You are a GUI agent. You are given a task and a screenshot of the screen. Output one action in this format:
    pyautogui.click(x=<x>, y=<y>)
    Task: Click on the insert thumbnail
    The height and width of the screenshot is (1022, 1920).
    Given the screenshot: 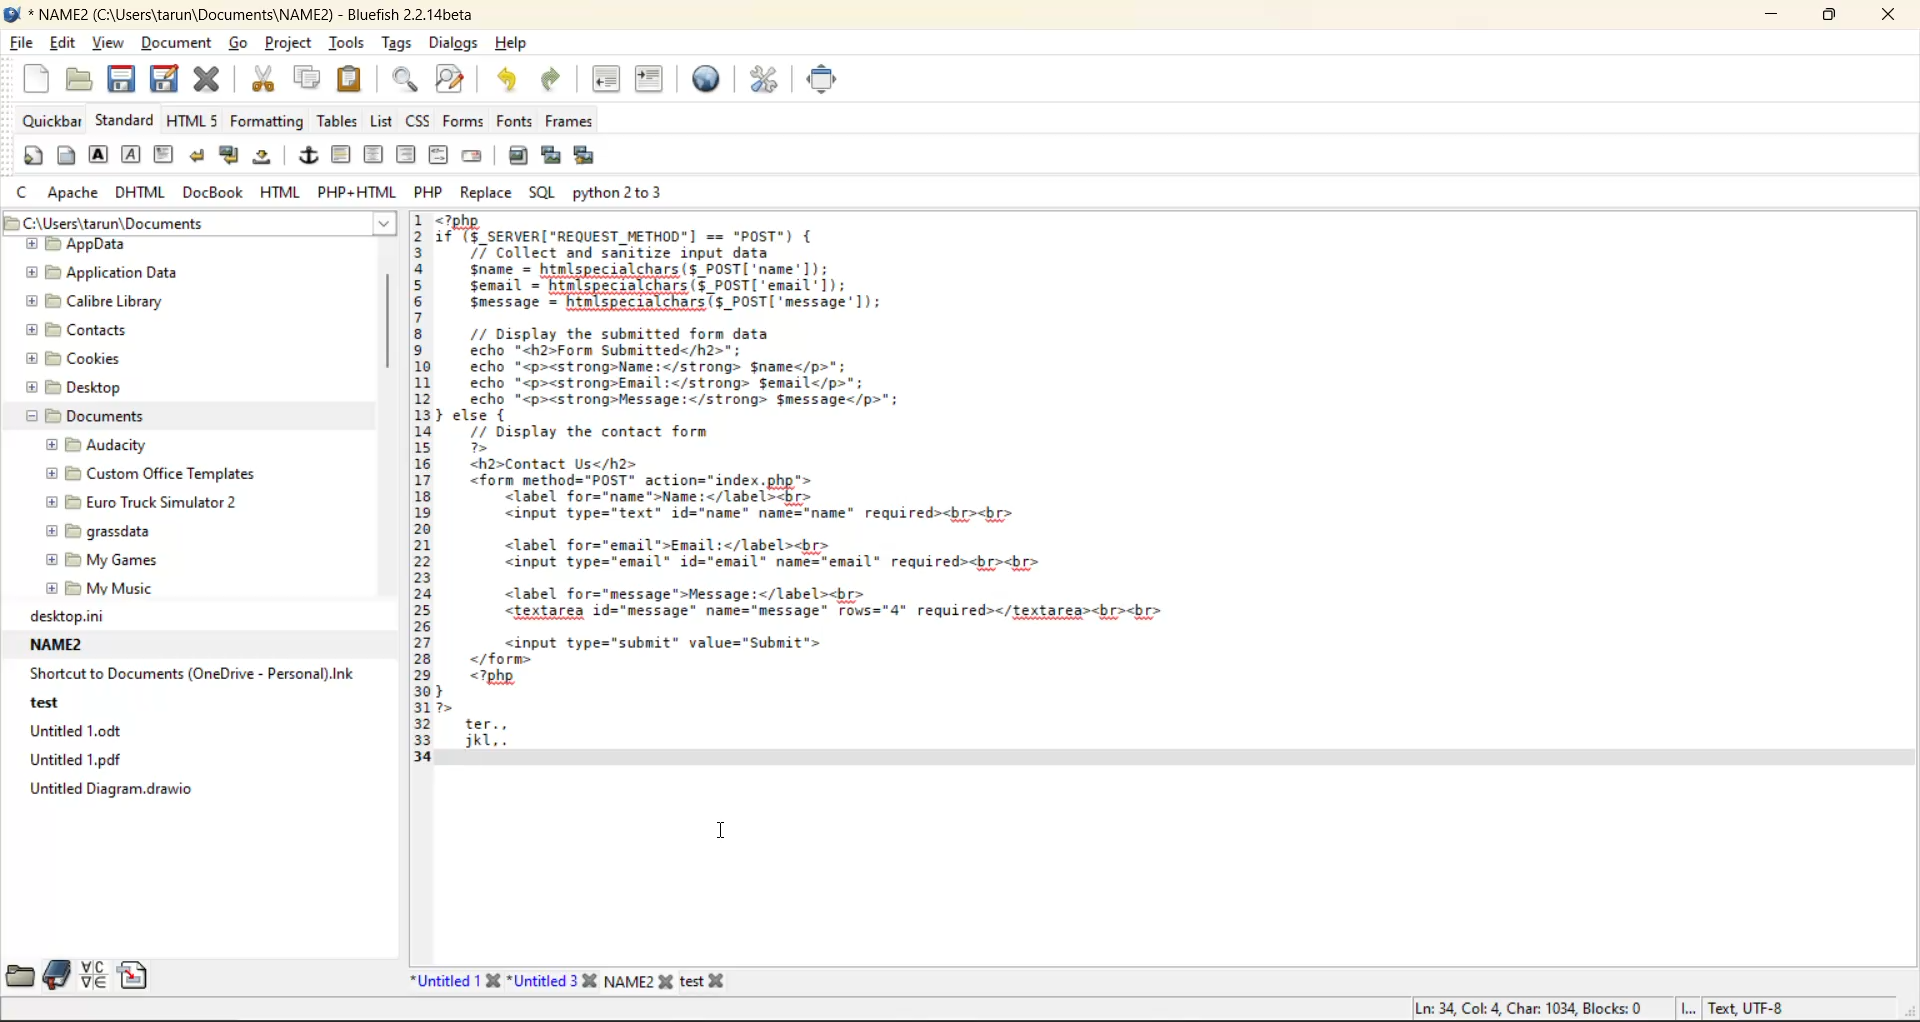 What is the action you would take?
    pyautogui.click(x=549, y=152)
    